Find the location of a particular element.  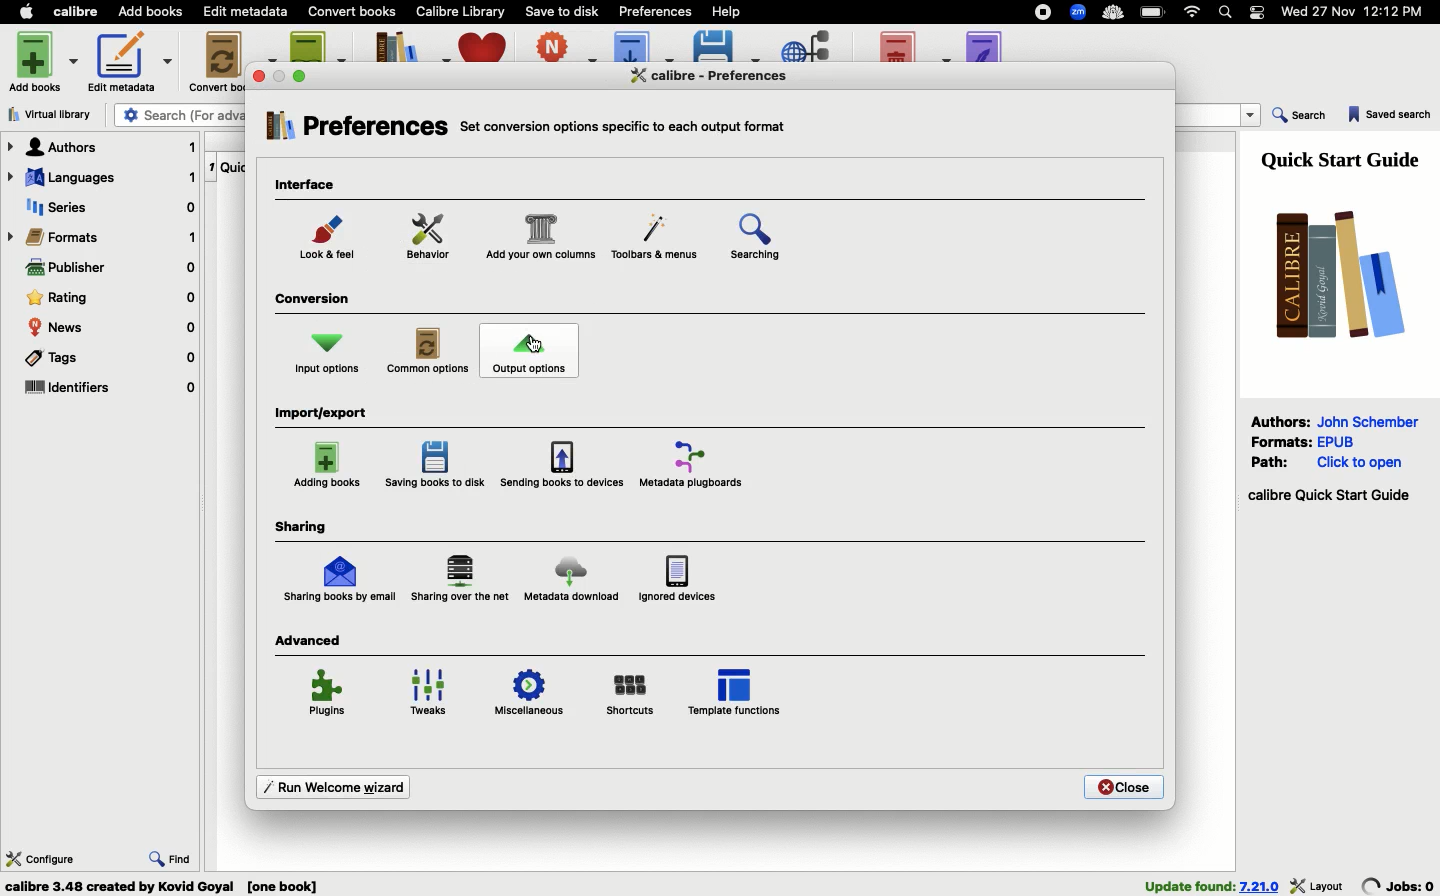

Ignored devices is located at coordinates (676, 577).